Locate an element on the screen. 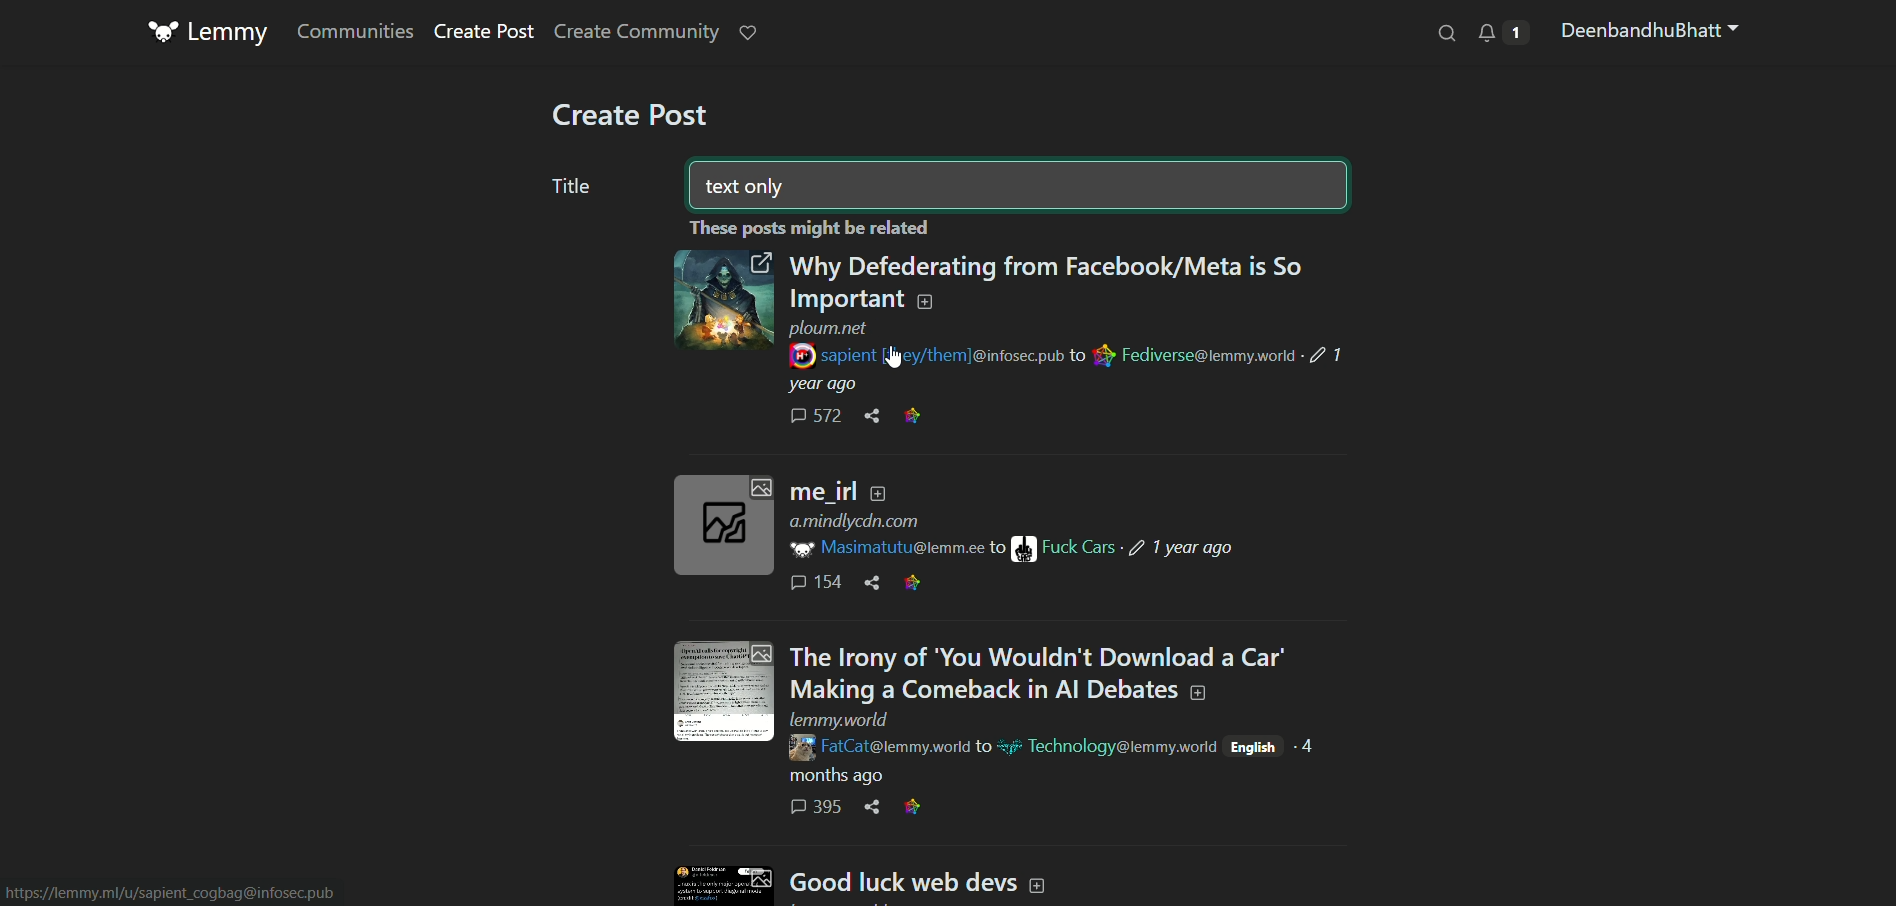 The width and height of the screenshot is (1896, 906). text box is located at coordinates (1019, 184).